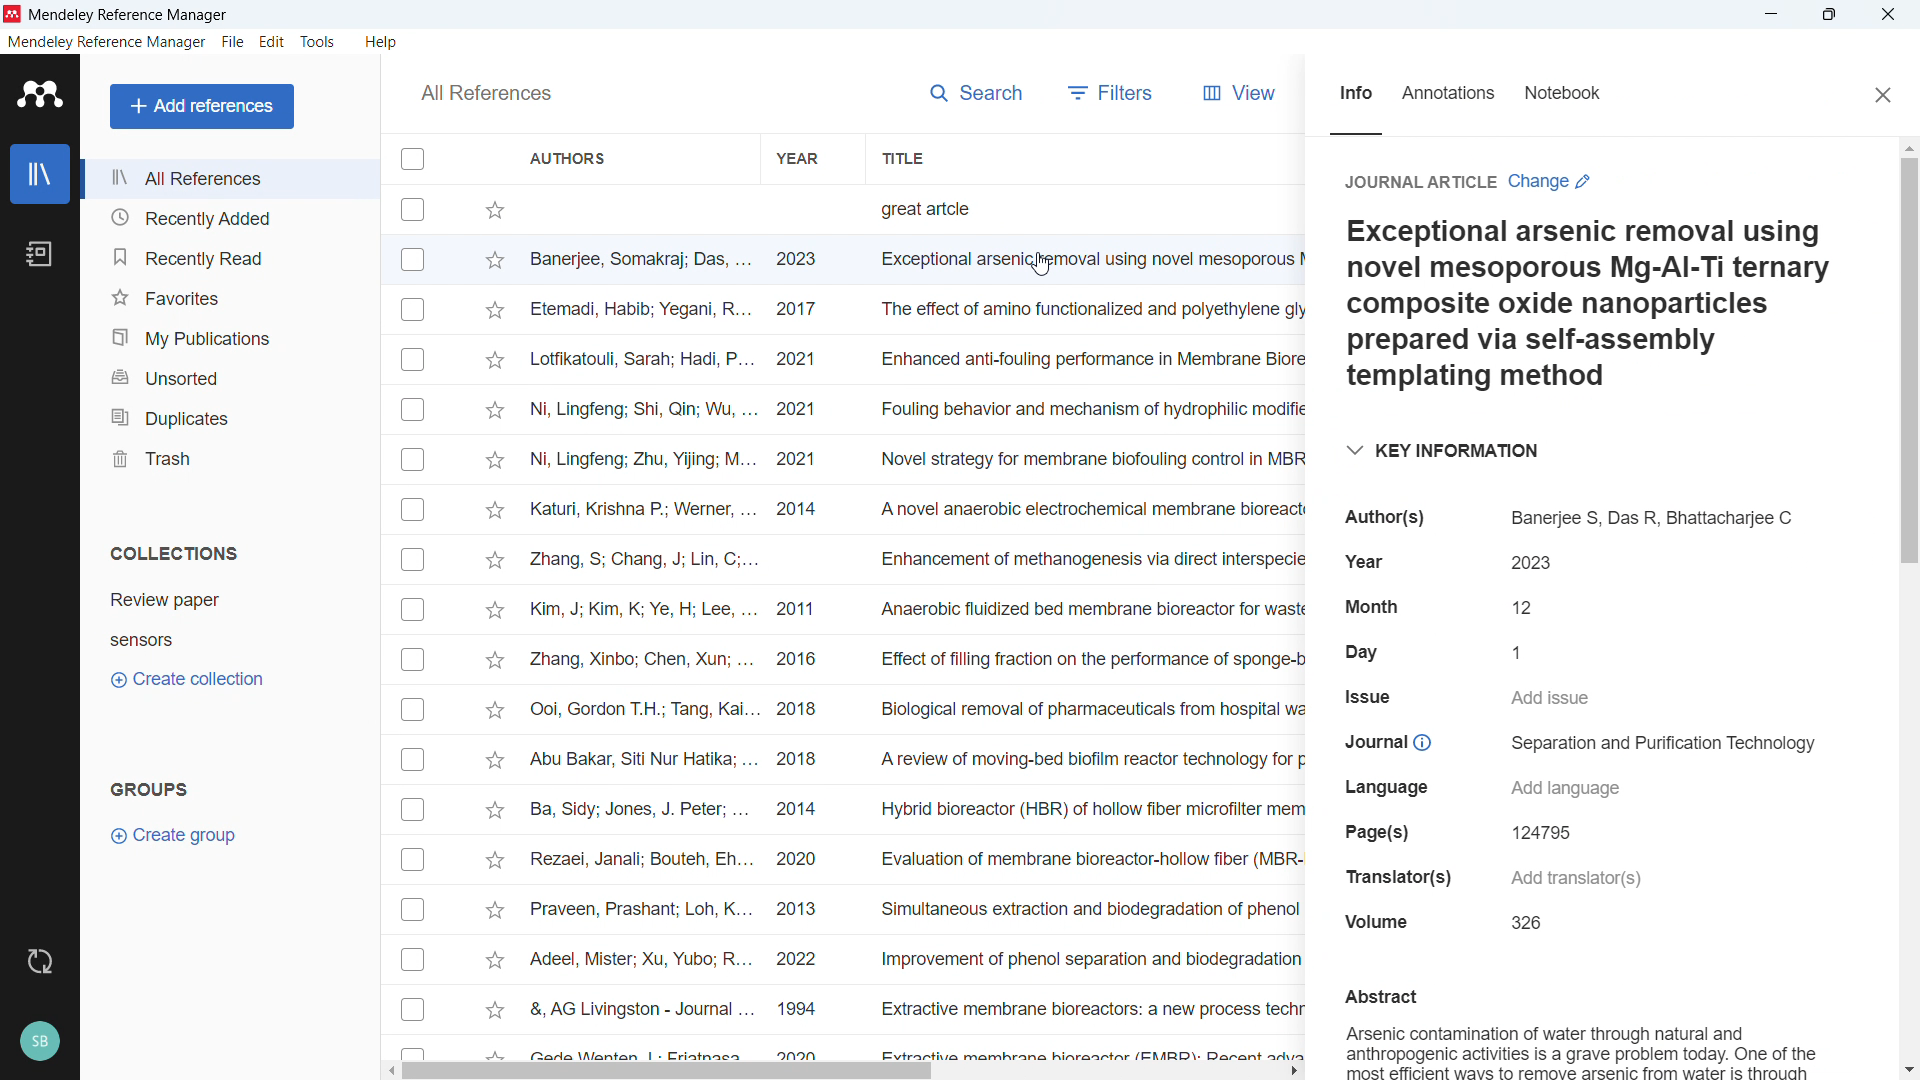  Describe the element at coordinates (1665, 744) in the screenshot. I see `Journal name ` at that location.